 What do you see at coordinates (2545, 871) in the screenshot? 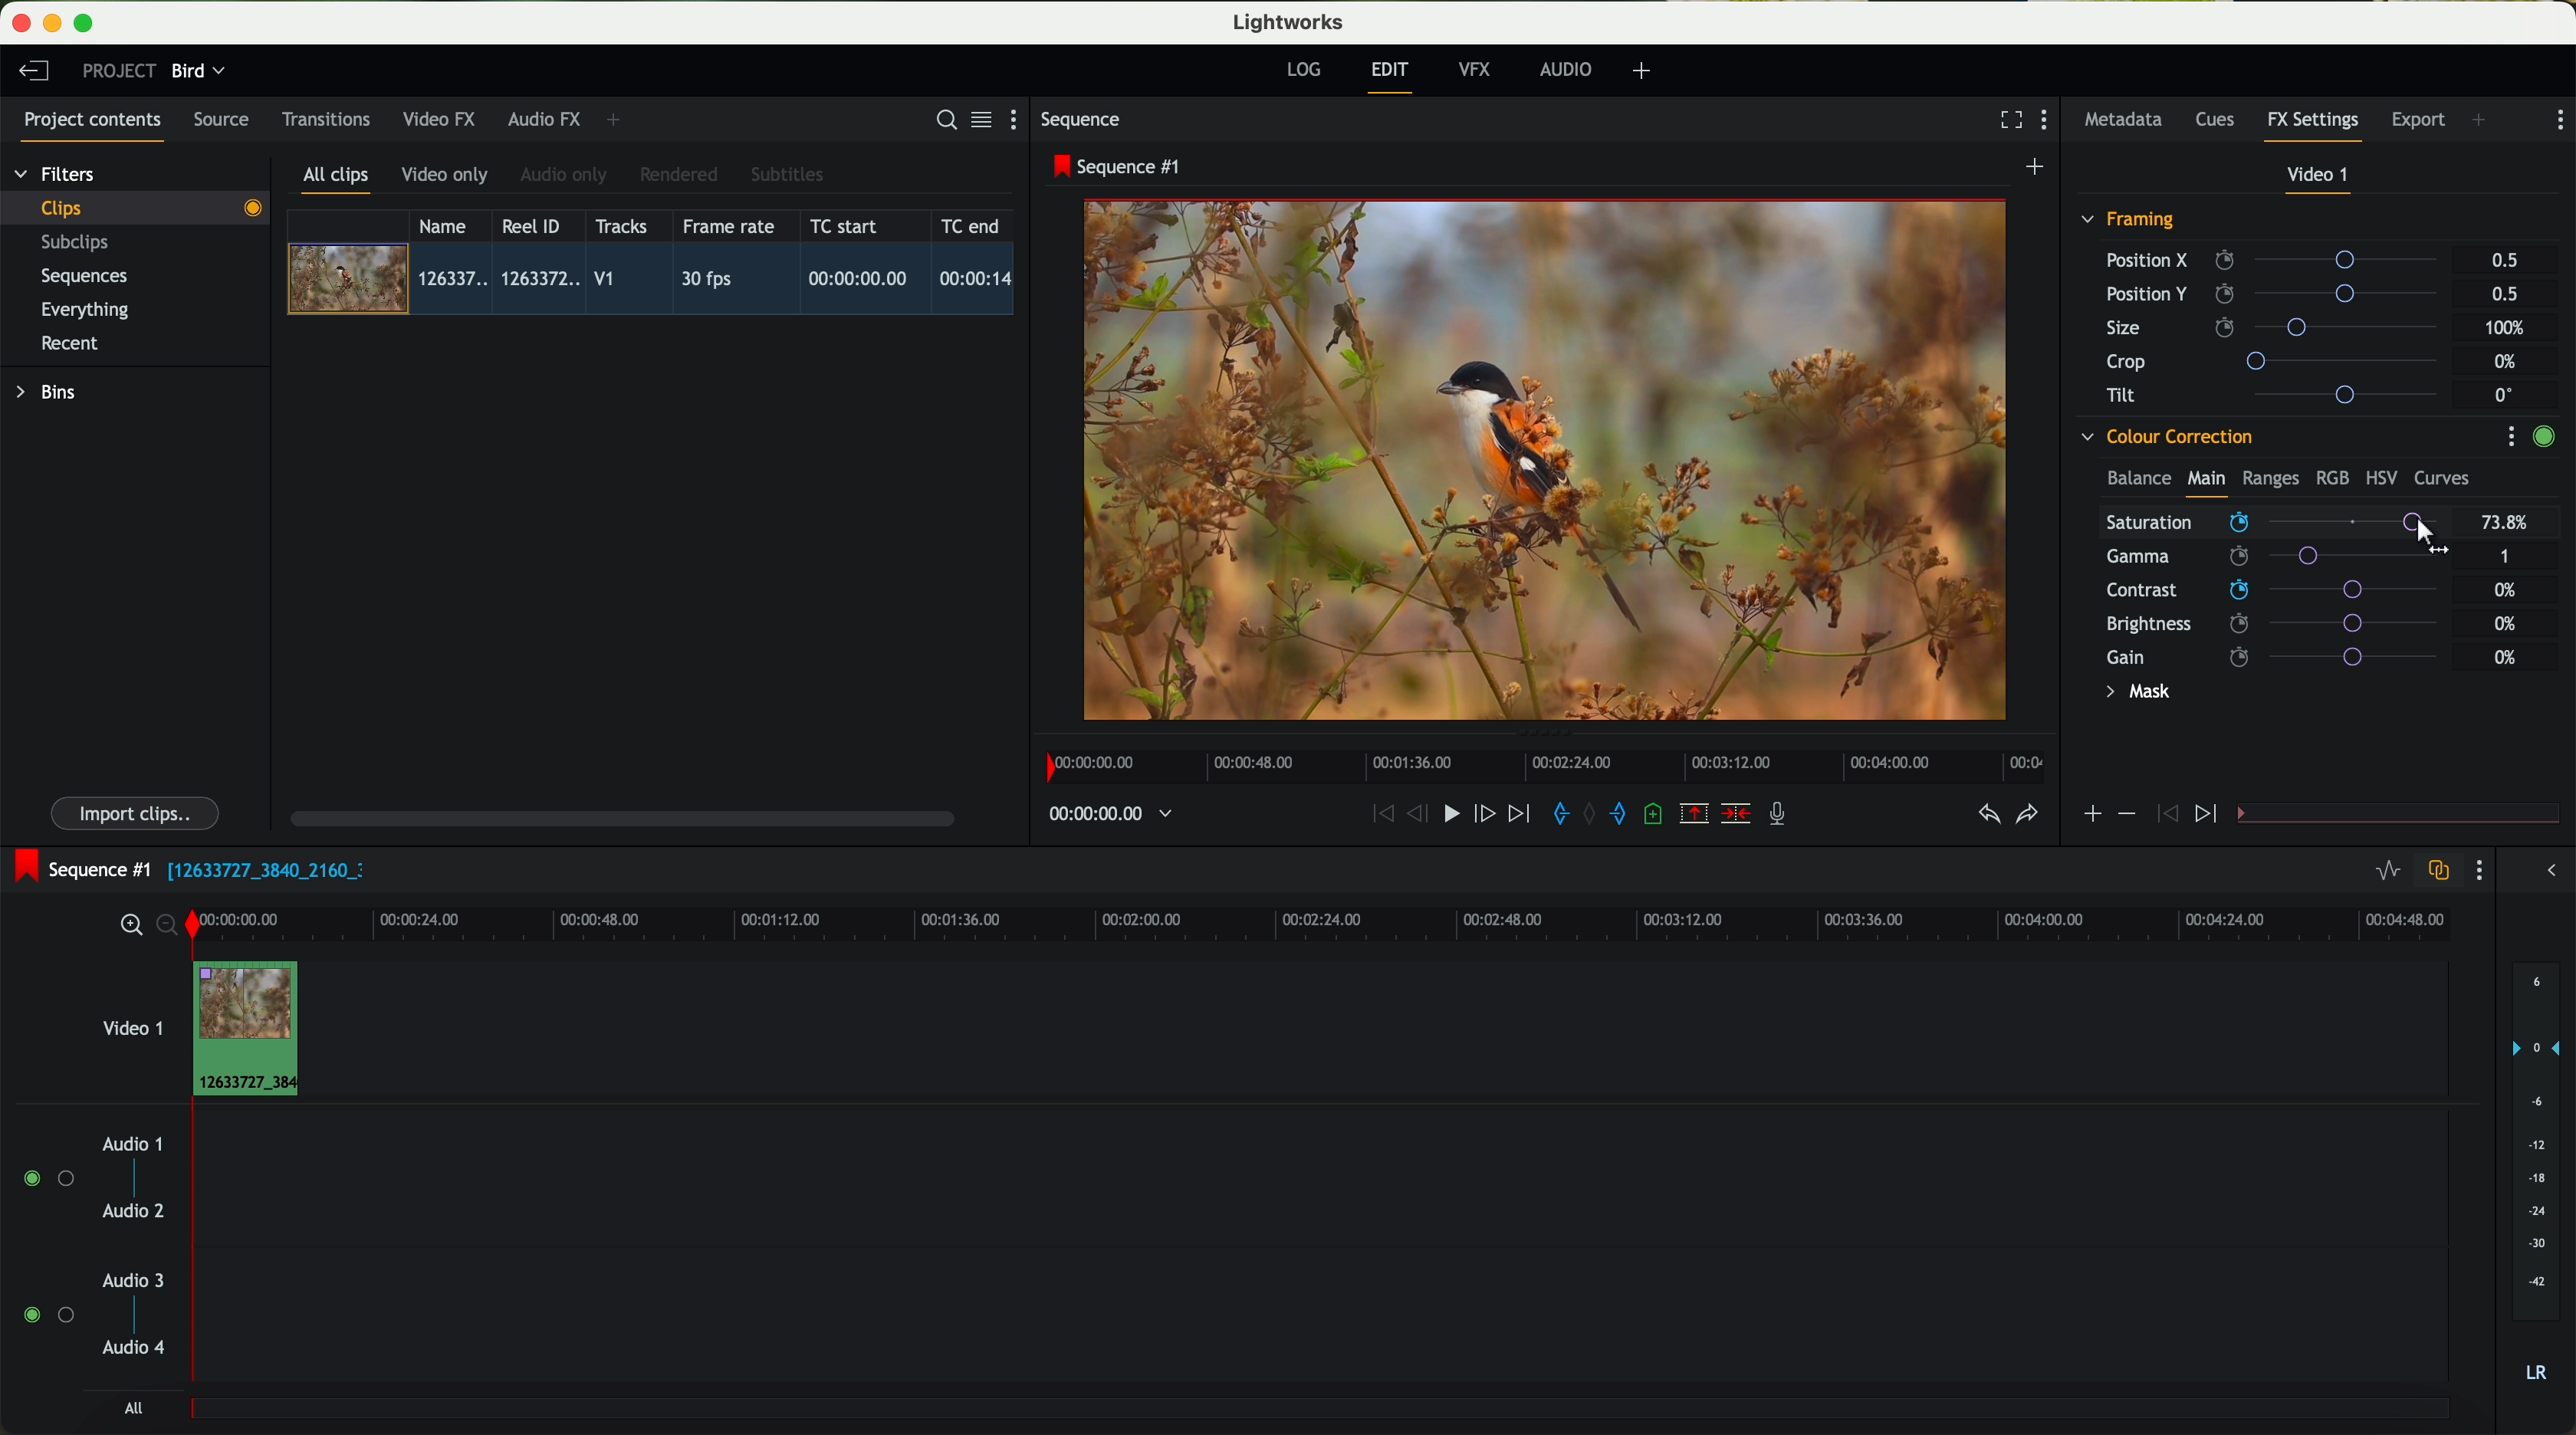
I see `show/hide the full audio mix` at bounding box center [2545, 871].